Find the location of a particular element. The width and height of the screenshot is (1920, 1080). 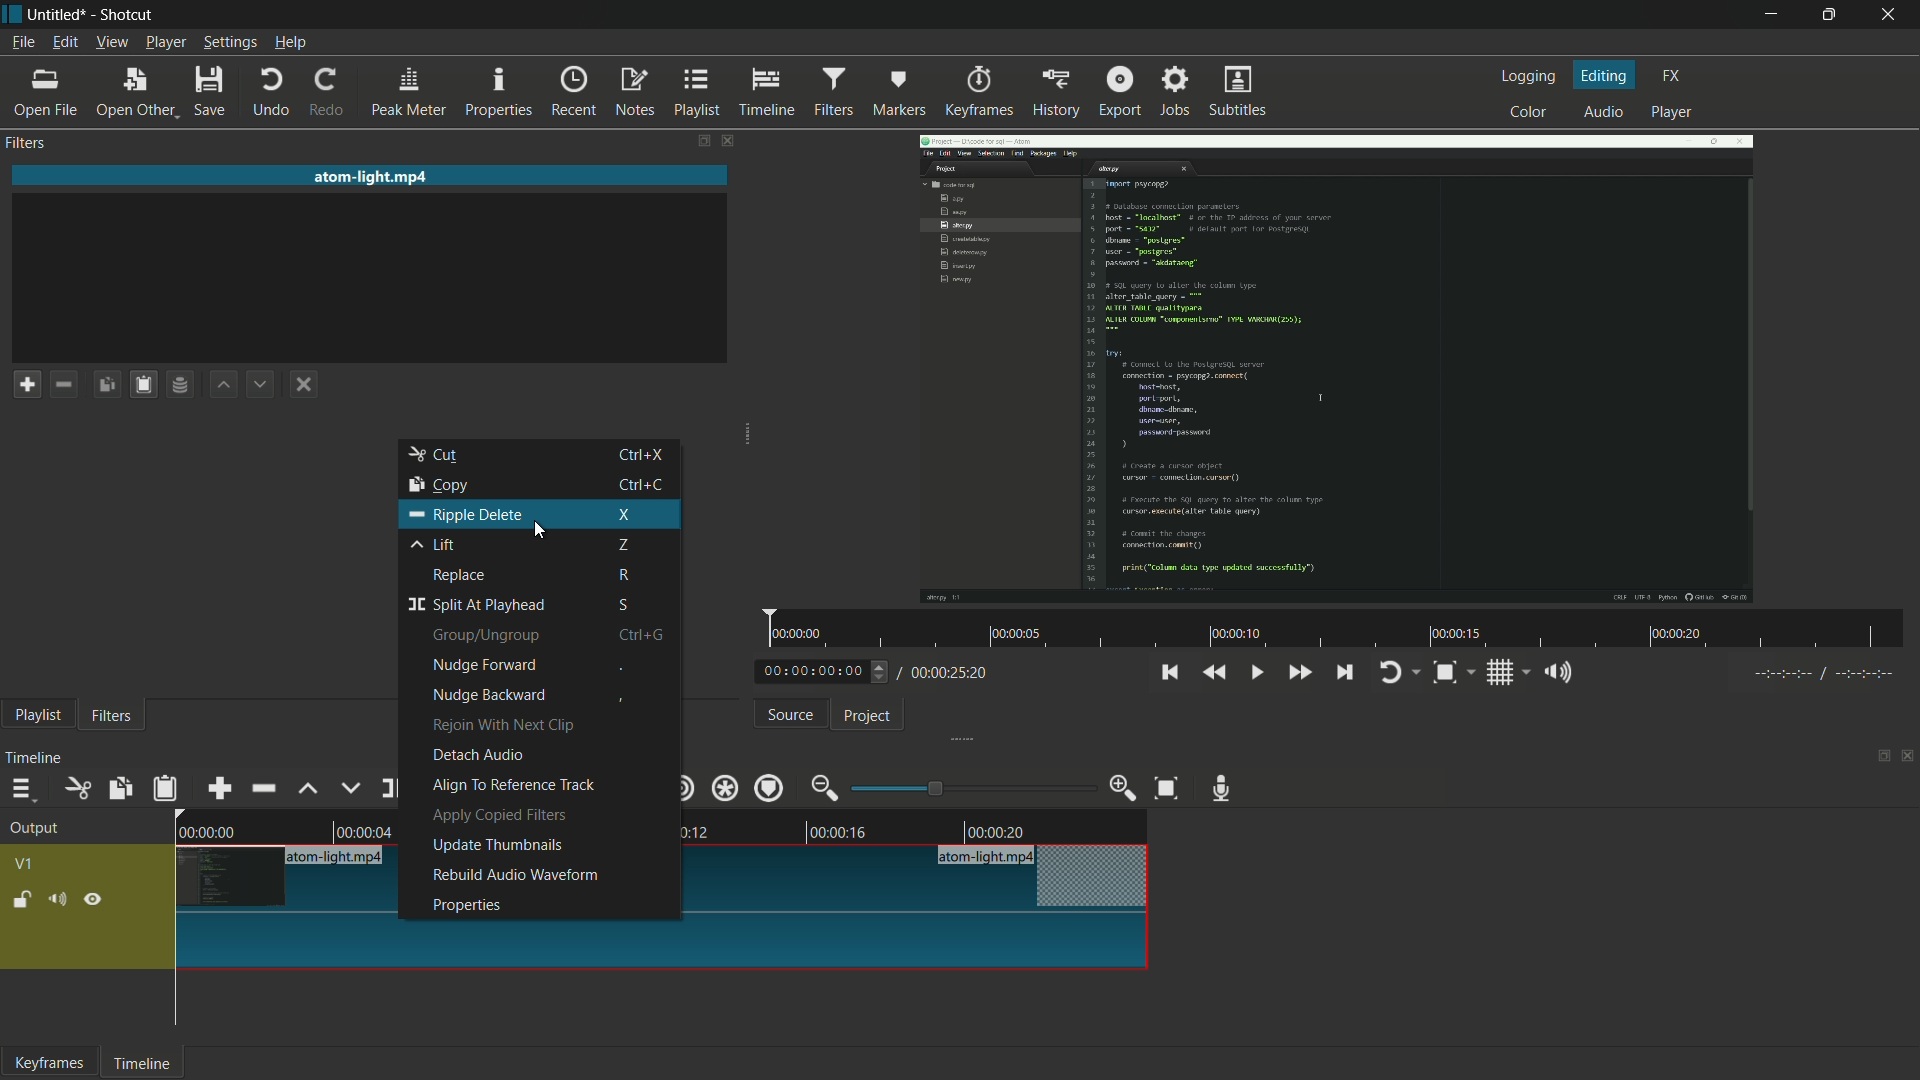

timeline is located at coordinates (142, 1065).